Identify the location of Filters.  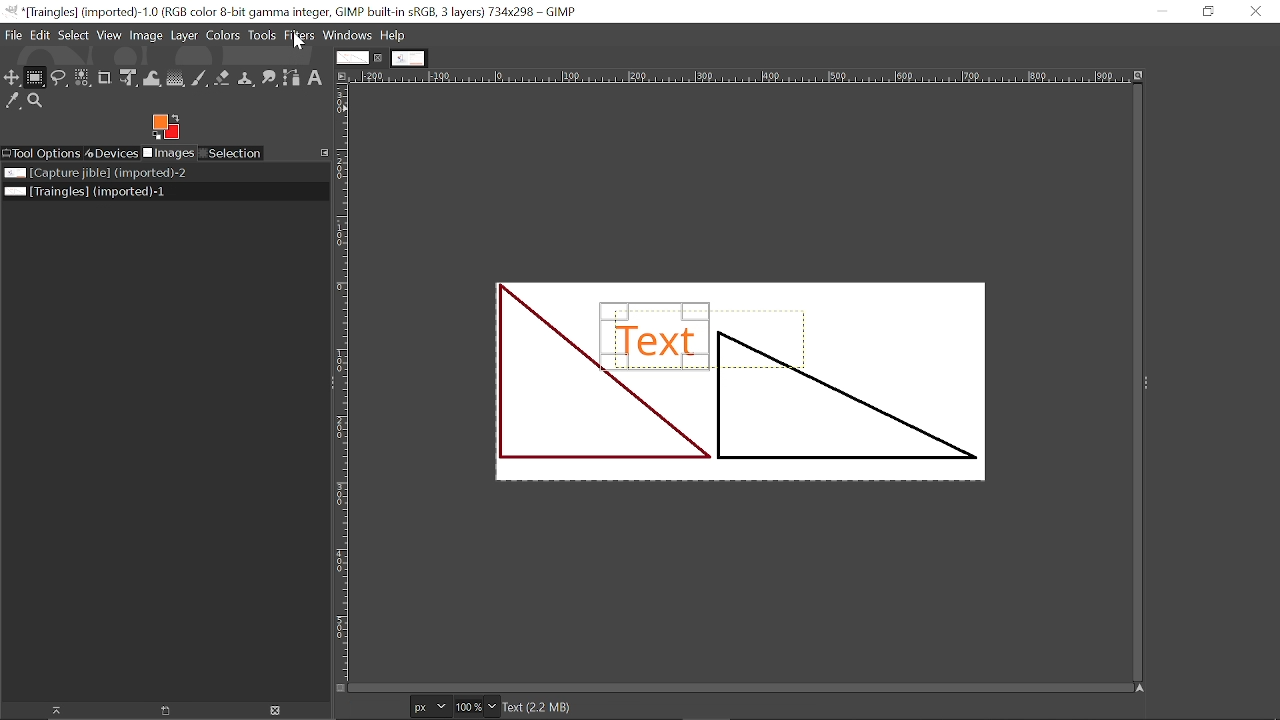
(300, 36).